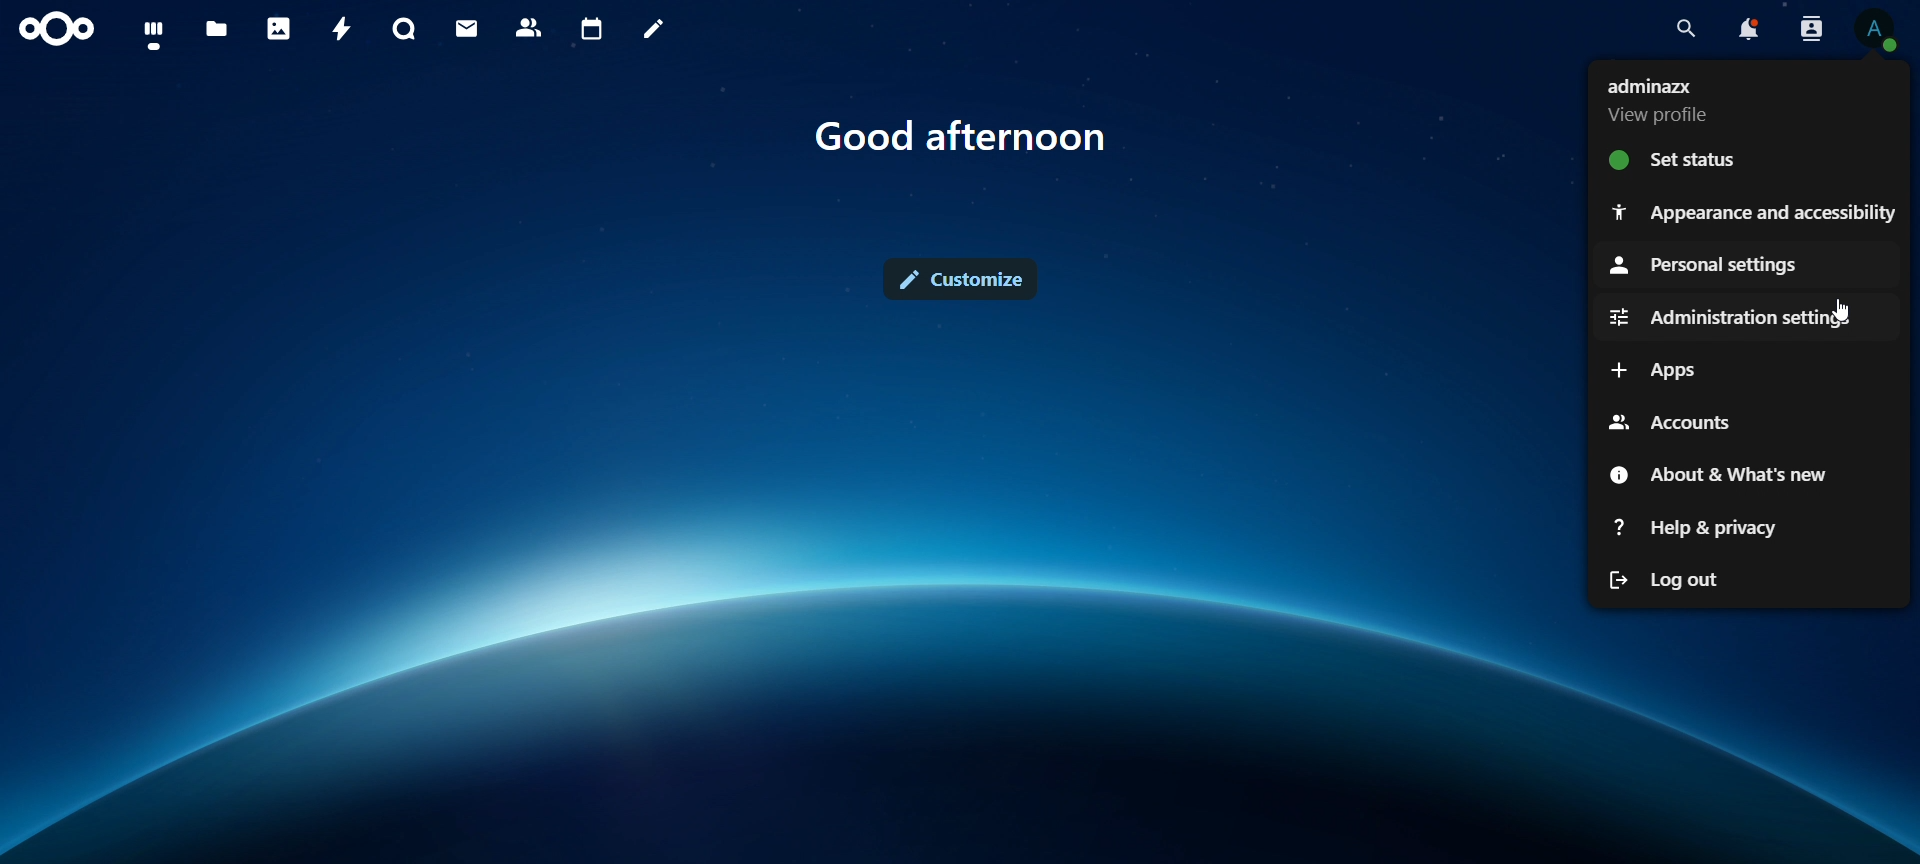 Image resolution: width=1920 pixels, height=864 pixels. I want to click on administration settings, so click(1730, 316).